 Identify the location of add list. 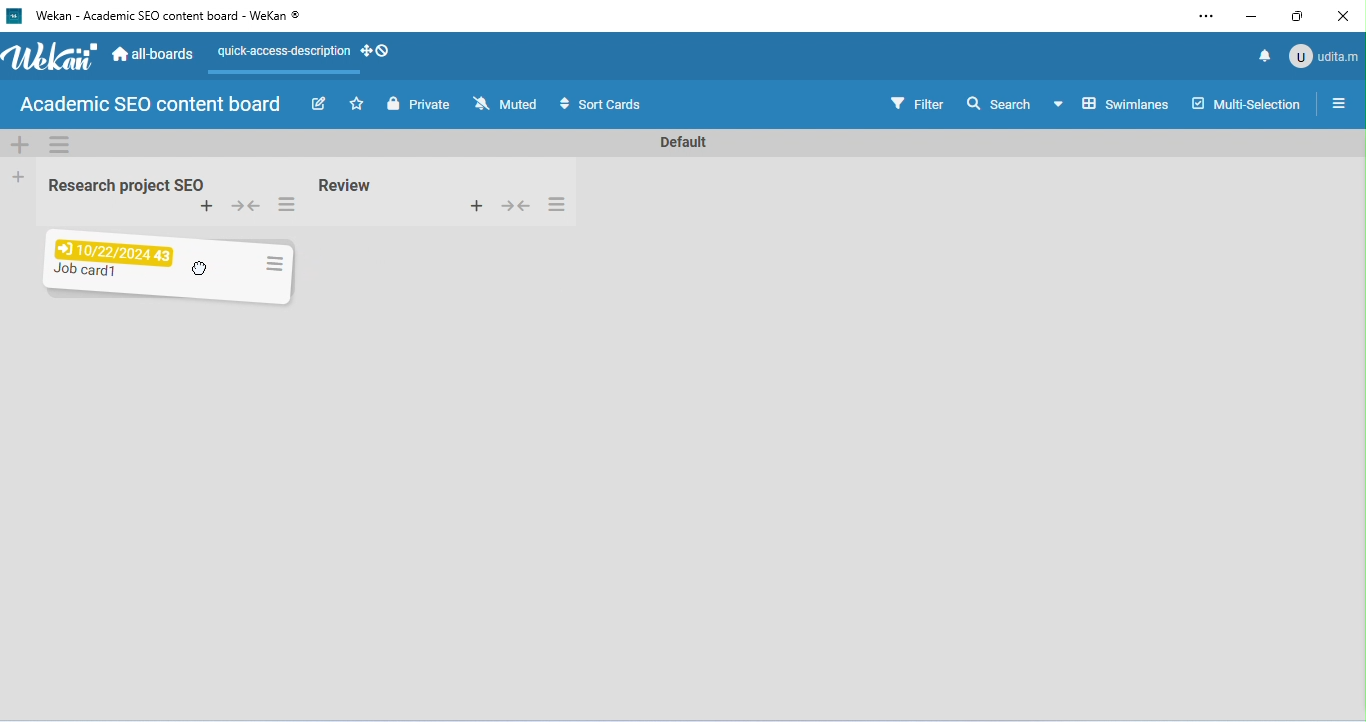
(20, 176).